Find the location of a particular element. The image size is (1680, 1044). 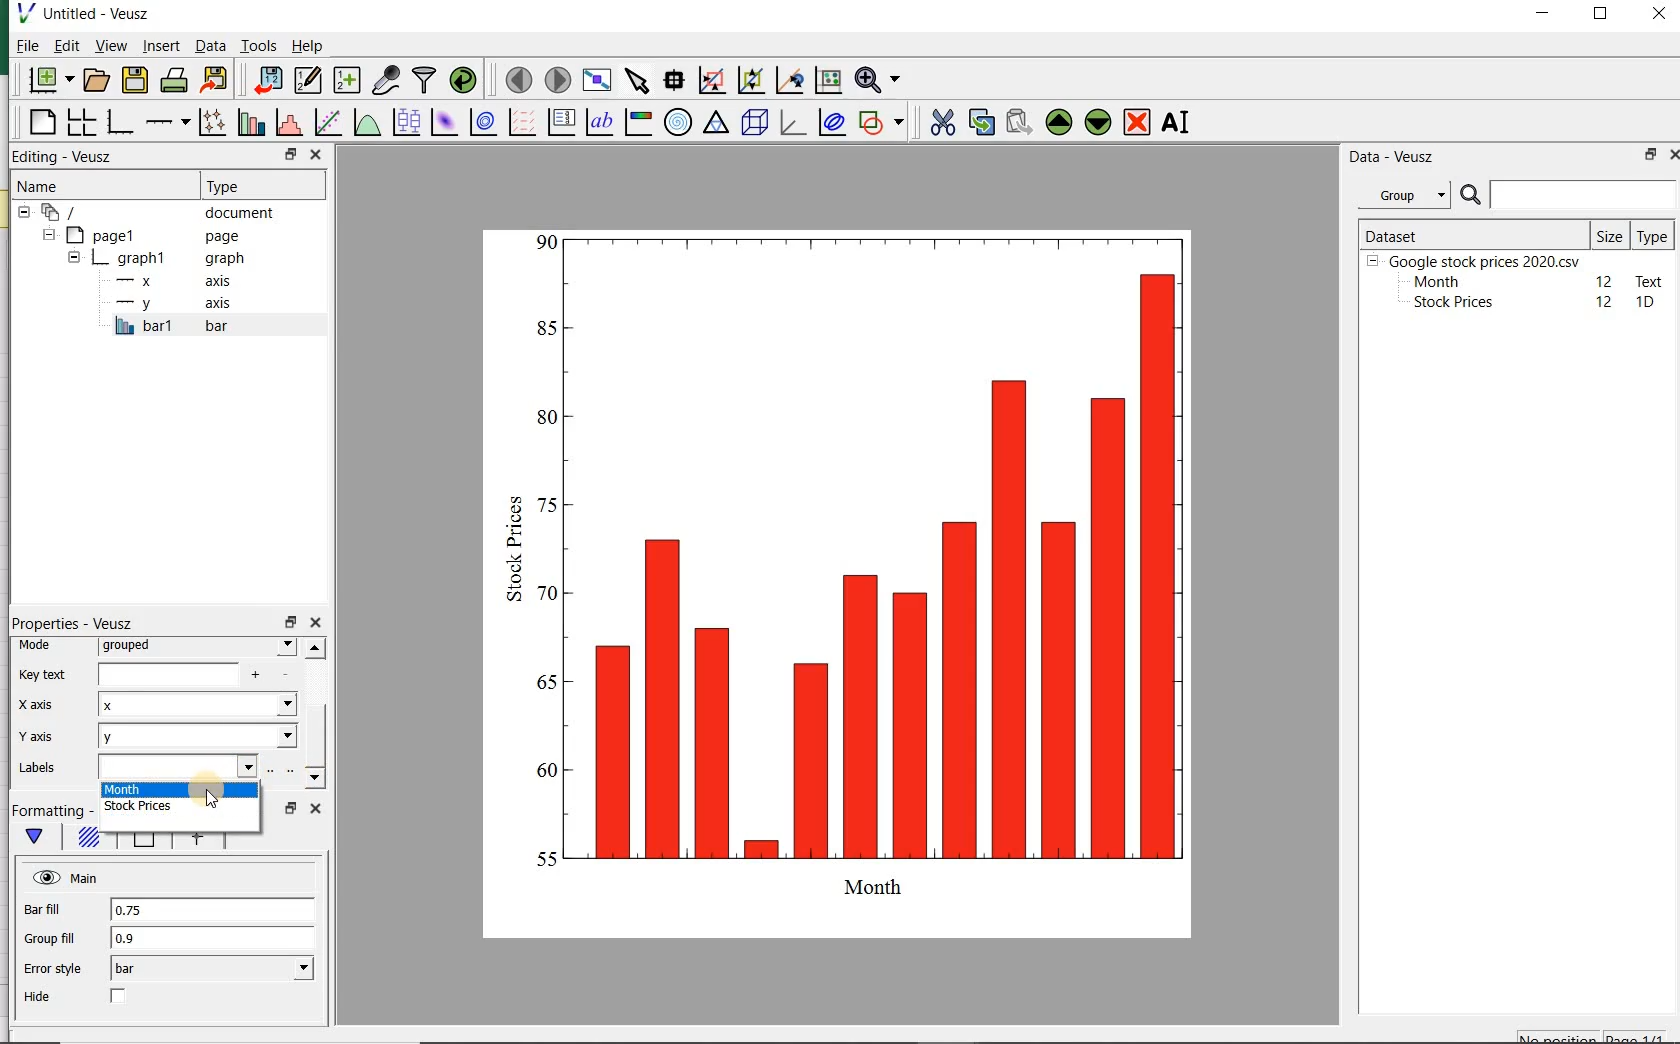

bar1 is located at coordinates (168, 327).